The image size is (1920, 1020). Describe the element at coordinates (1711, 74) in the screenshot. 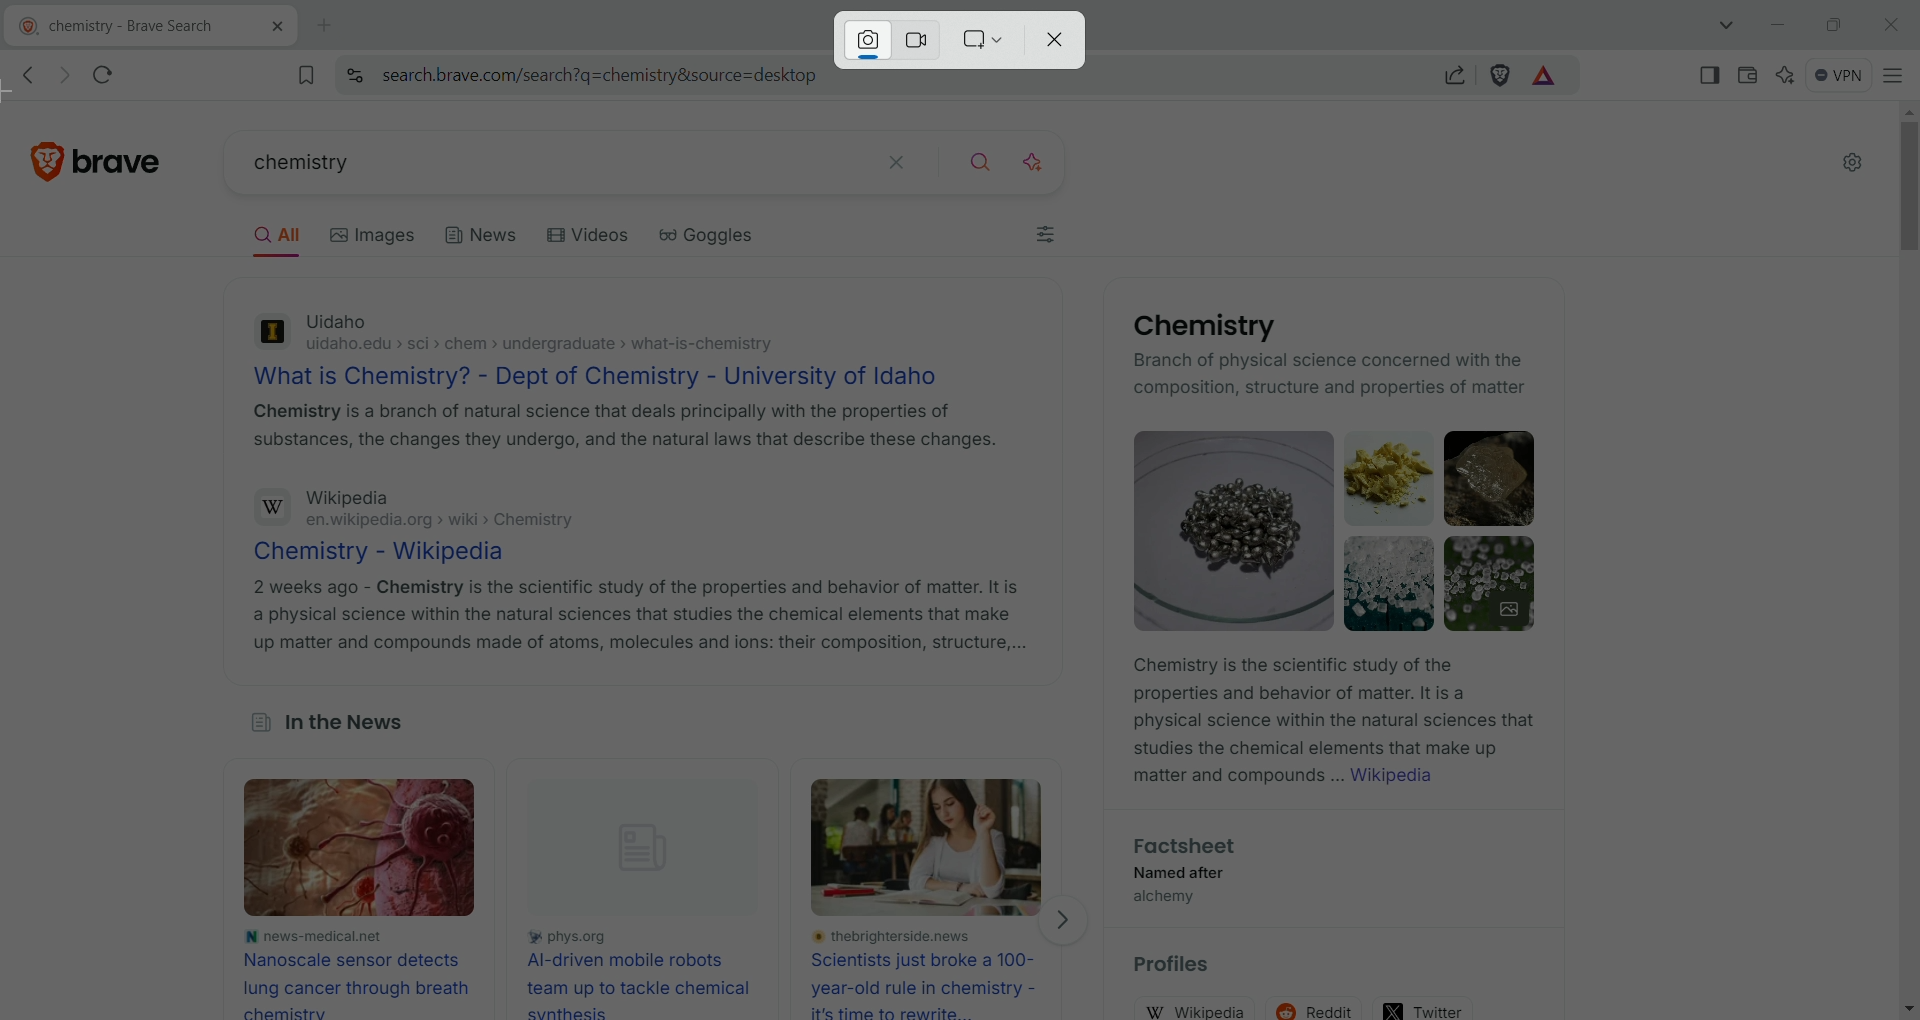

I see `show sidebar` at that location.